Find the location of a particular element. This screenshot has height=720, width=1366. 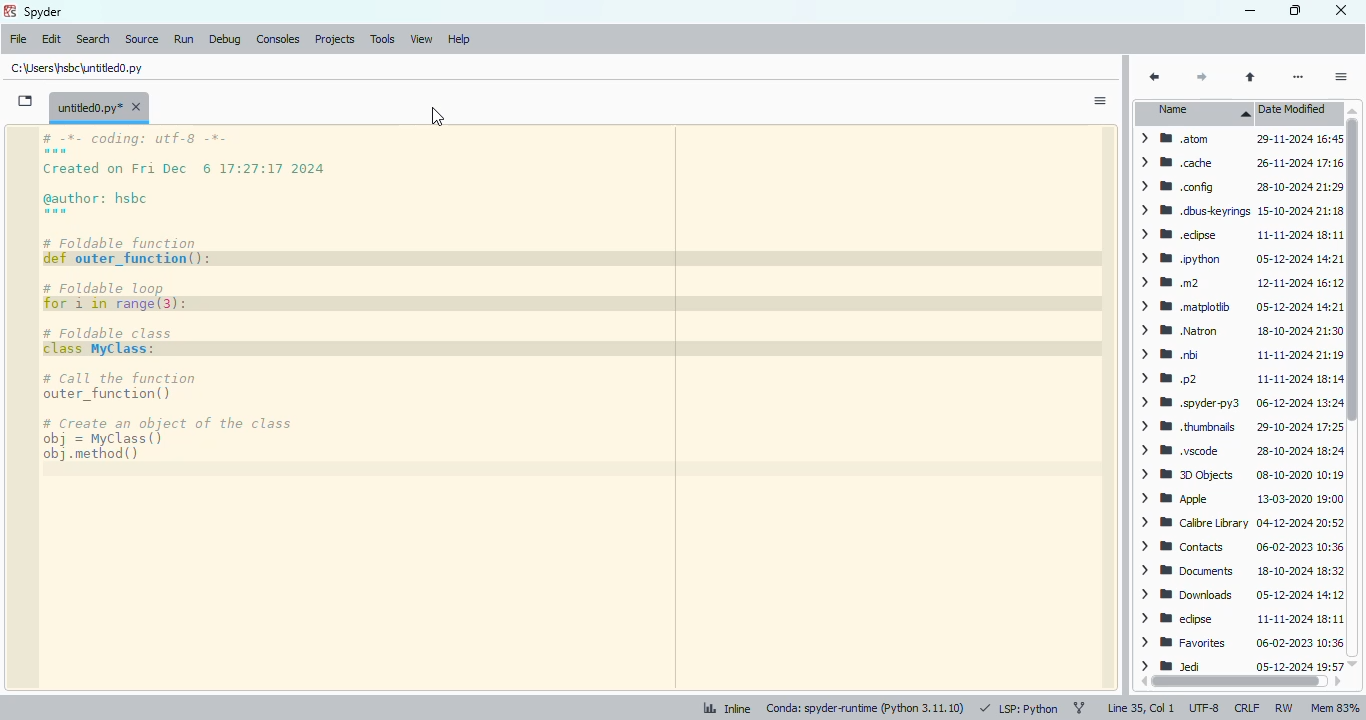

vertical scroll bar is located at coordinates (1356, 388).